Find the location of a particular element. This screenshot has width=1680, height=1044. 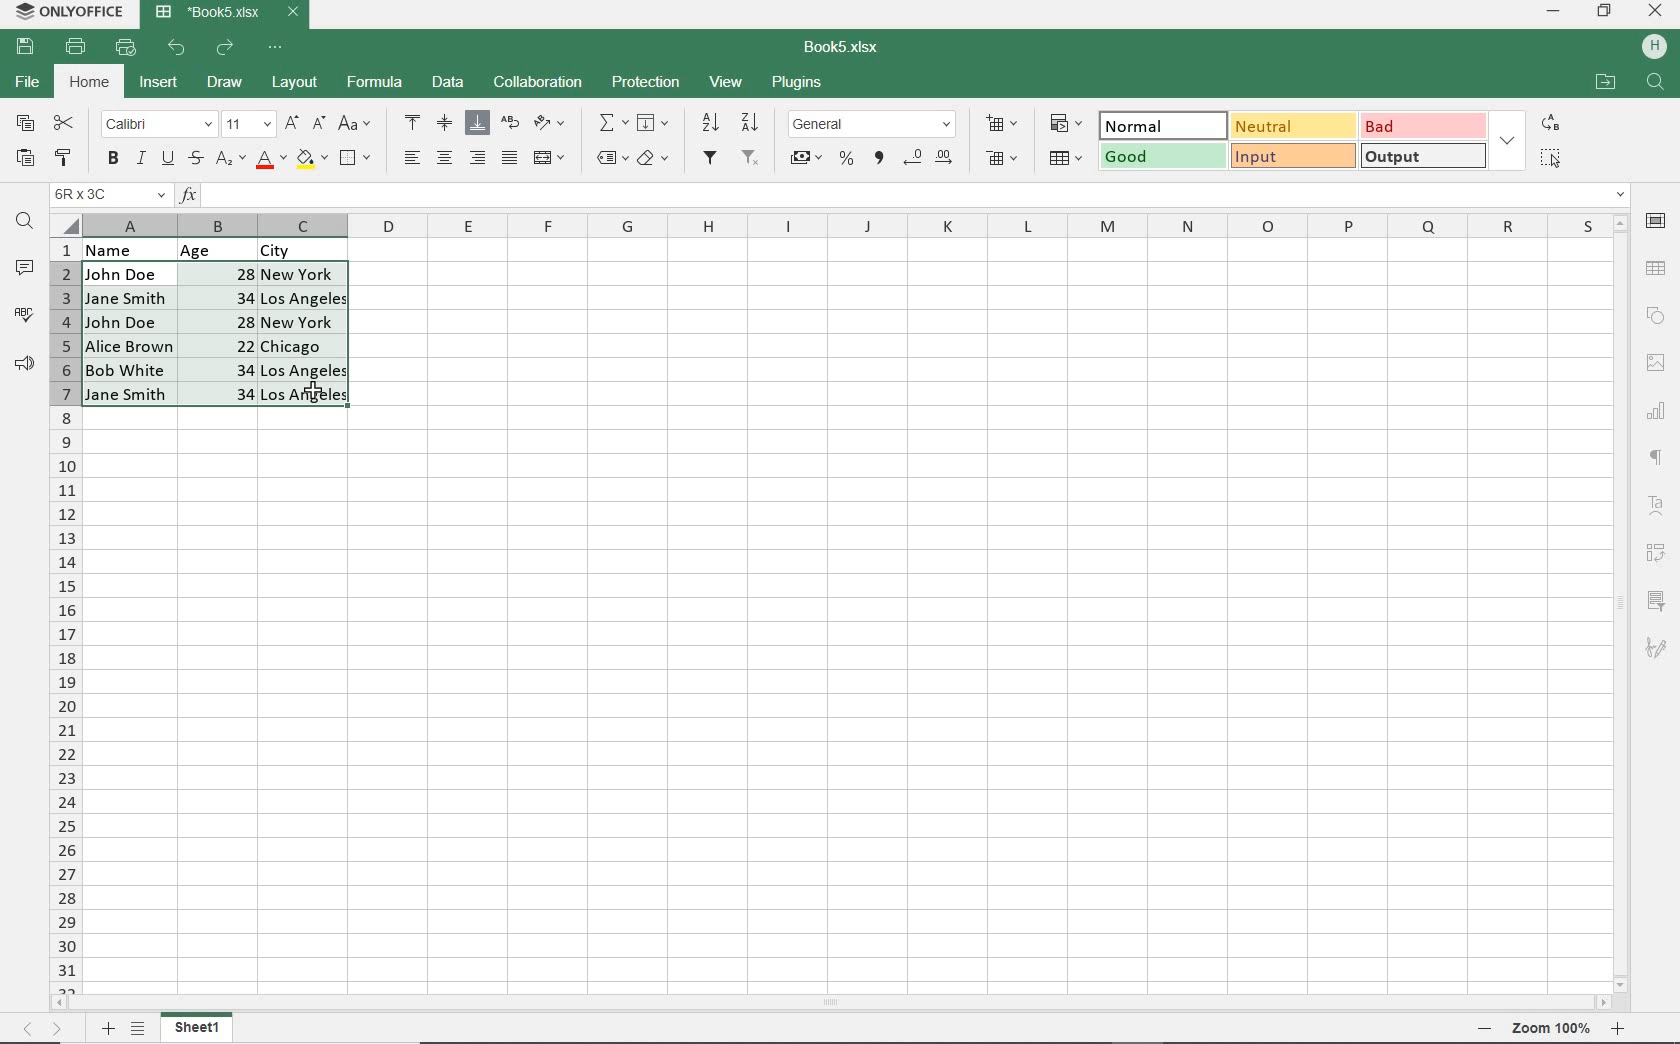

MOVE SHEETS is located at coordinates (42, 1030).